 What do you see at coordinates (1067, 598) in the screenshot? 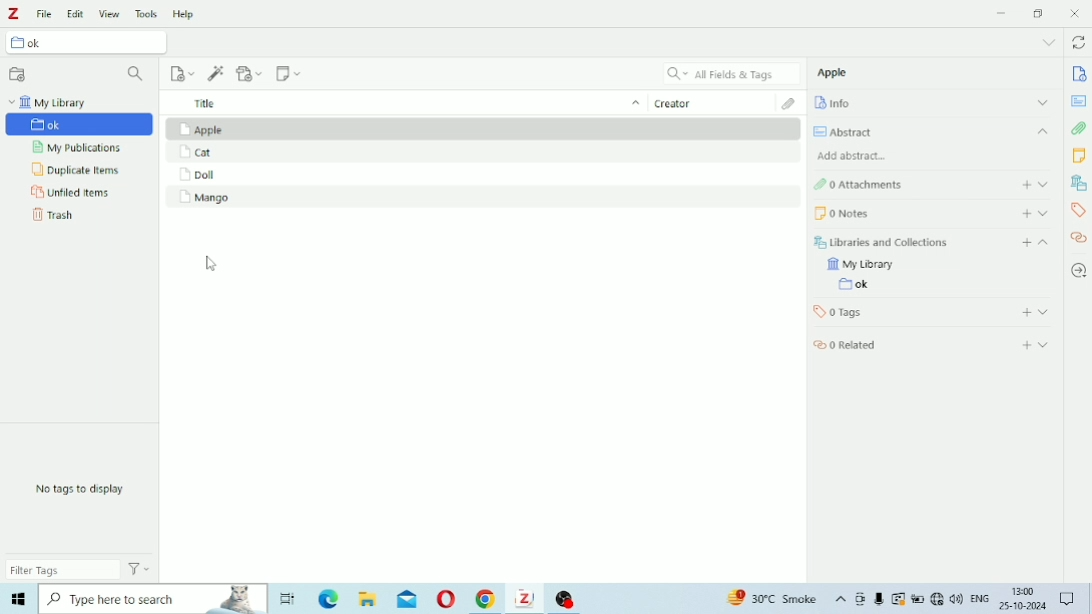
I see `` at bounding box center [1067, 598].